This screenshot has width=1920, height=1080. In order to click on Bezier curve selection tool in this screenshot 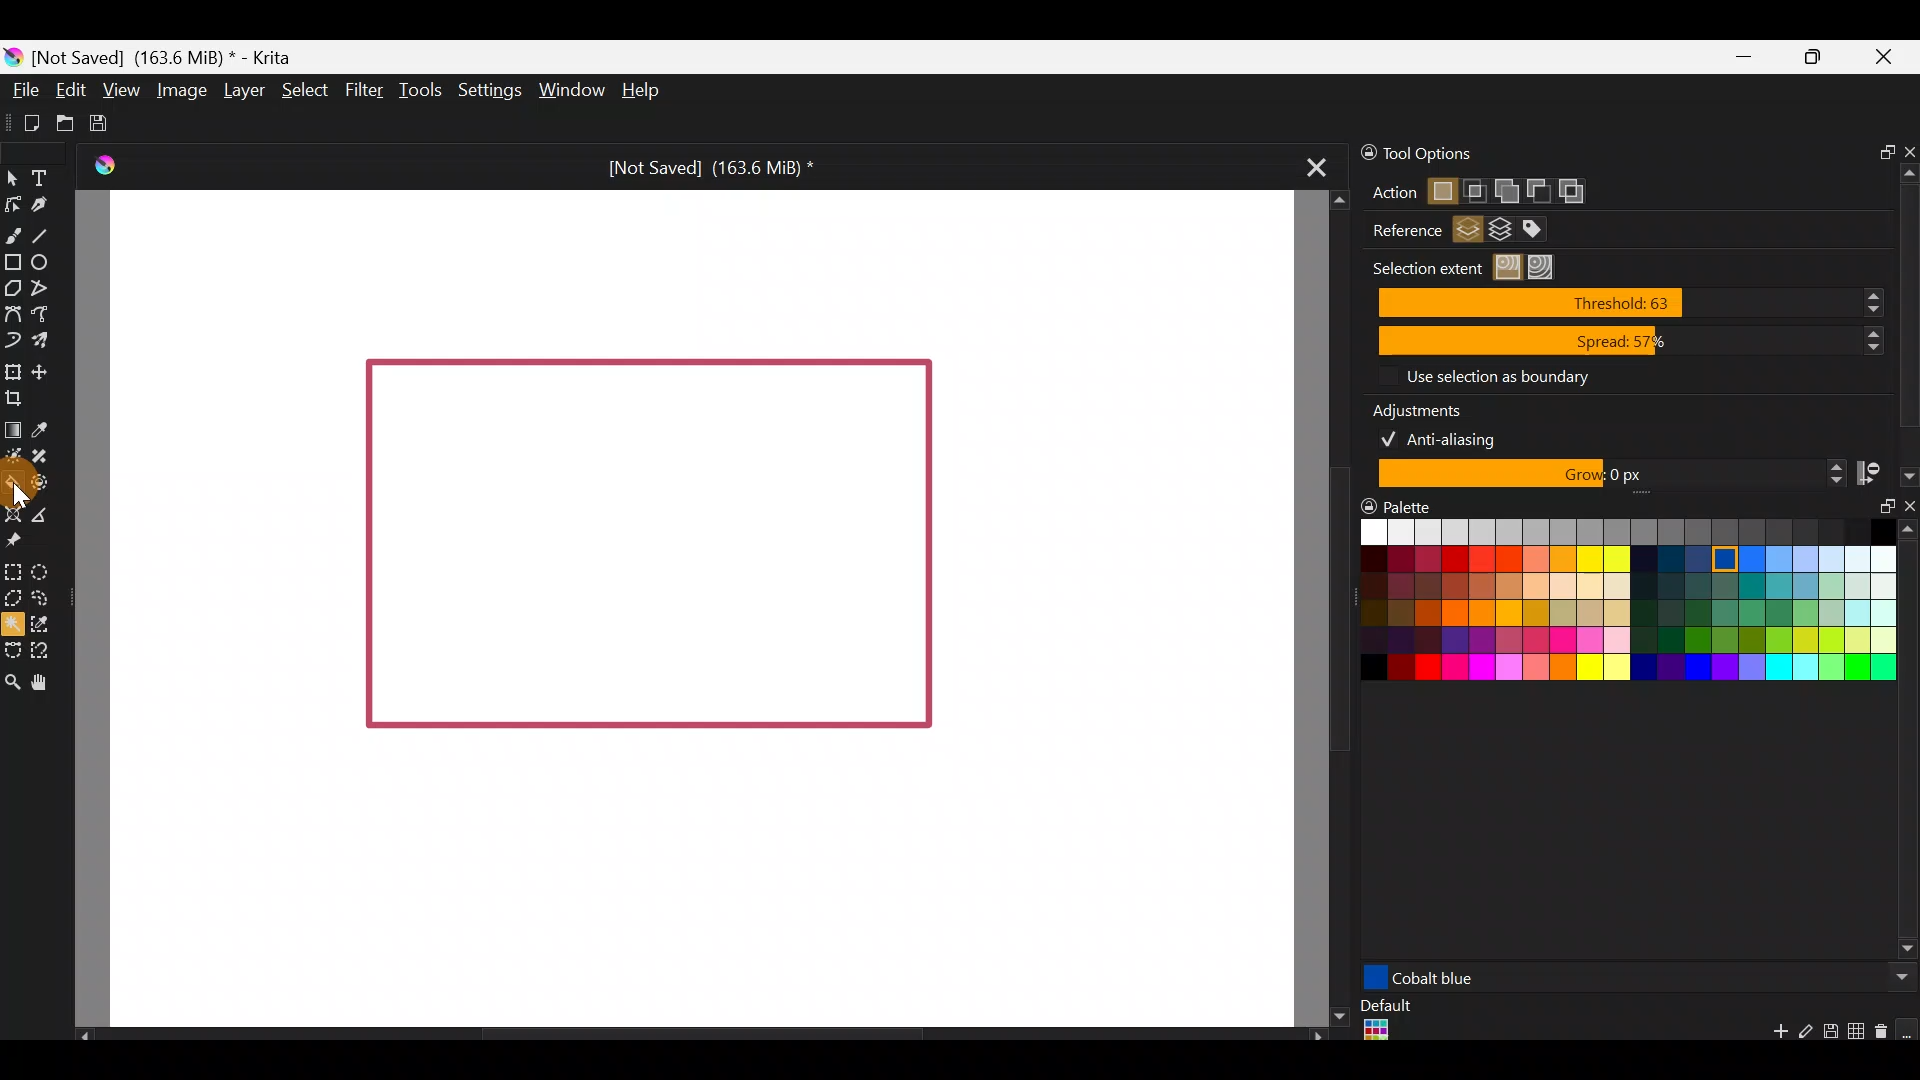, I will do `click(12, 652)`.